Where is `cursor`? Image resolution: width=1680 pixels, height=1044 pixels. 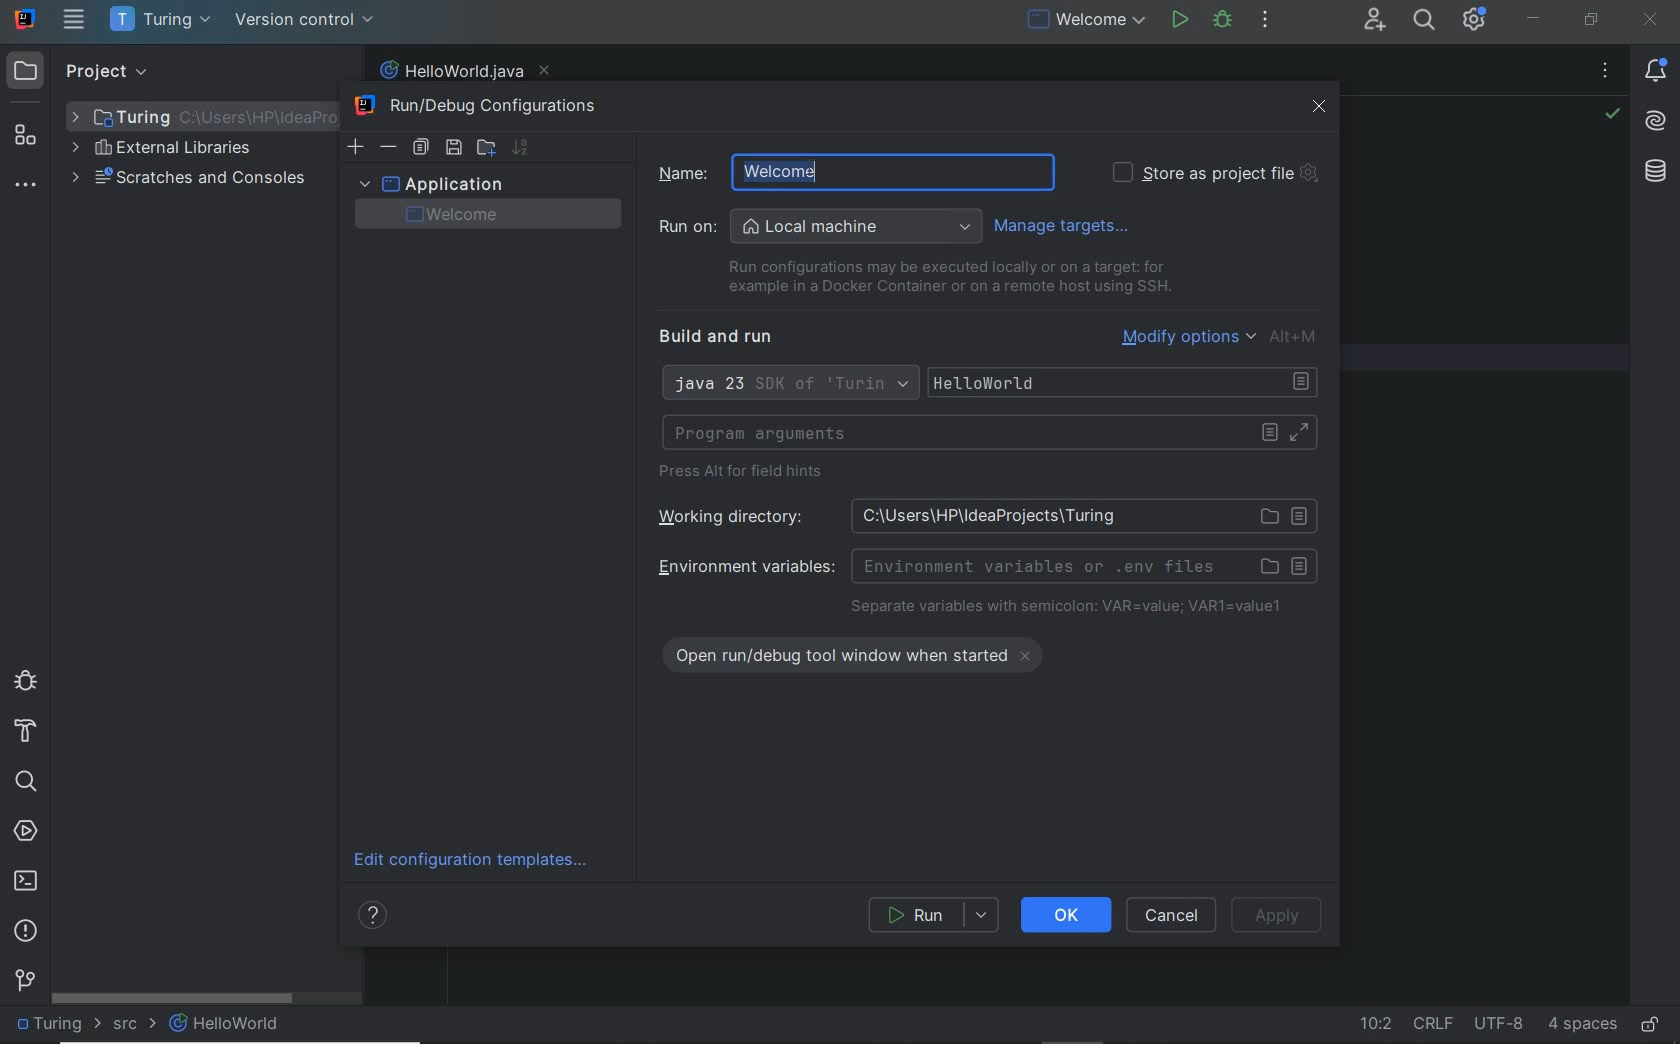 cursor is located at coordinates (821, 172).